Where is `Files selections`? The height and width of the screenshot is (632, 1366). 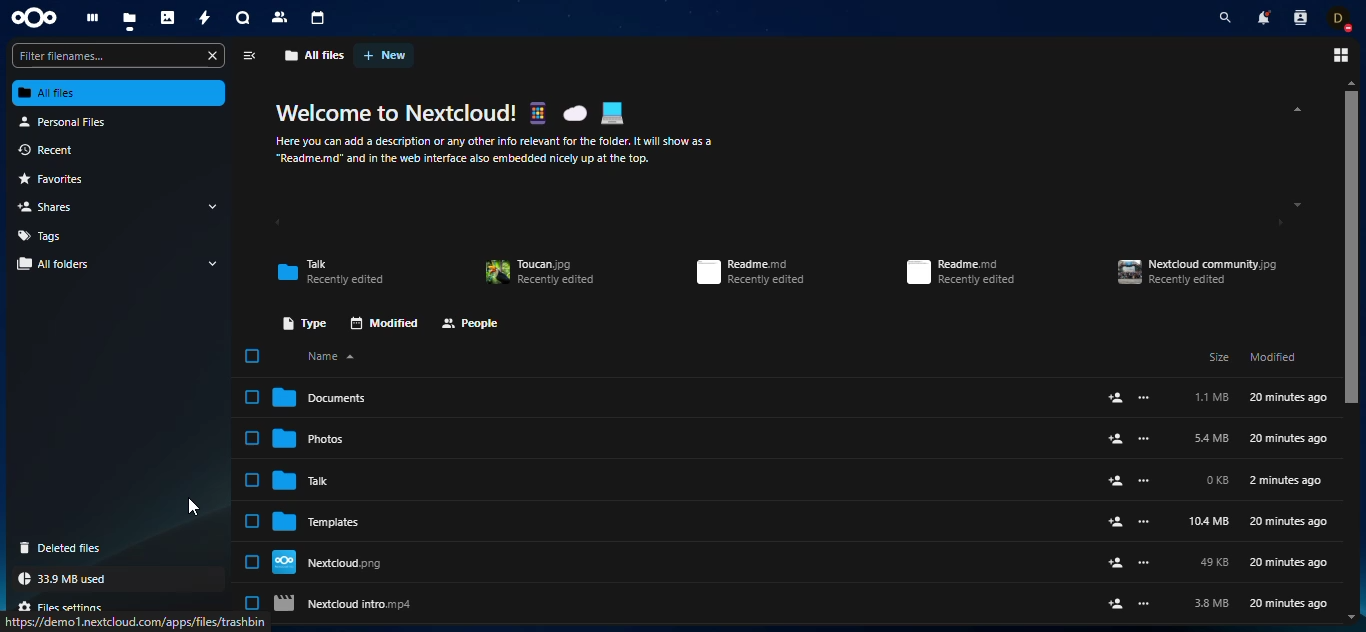
Files selections is located at coordinates (62, 603).